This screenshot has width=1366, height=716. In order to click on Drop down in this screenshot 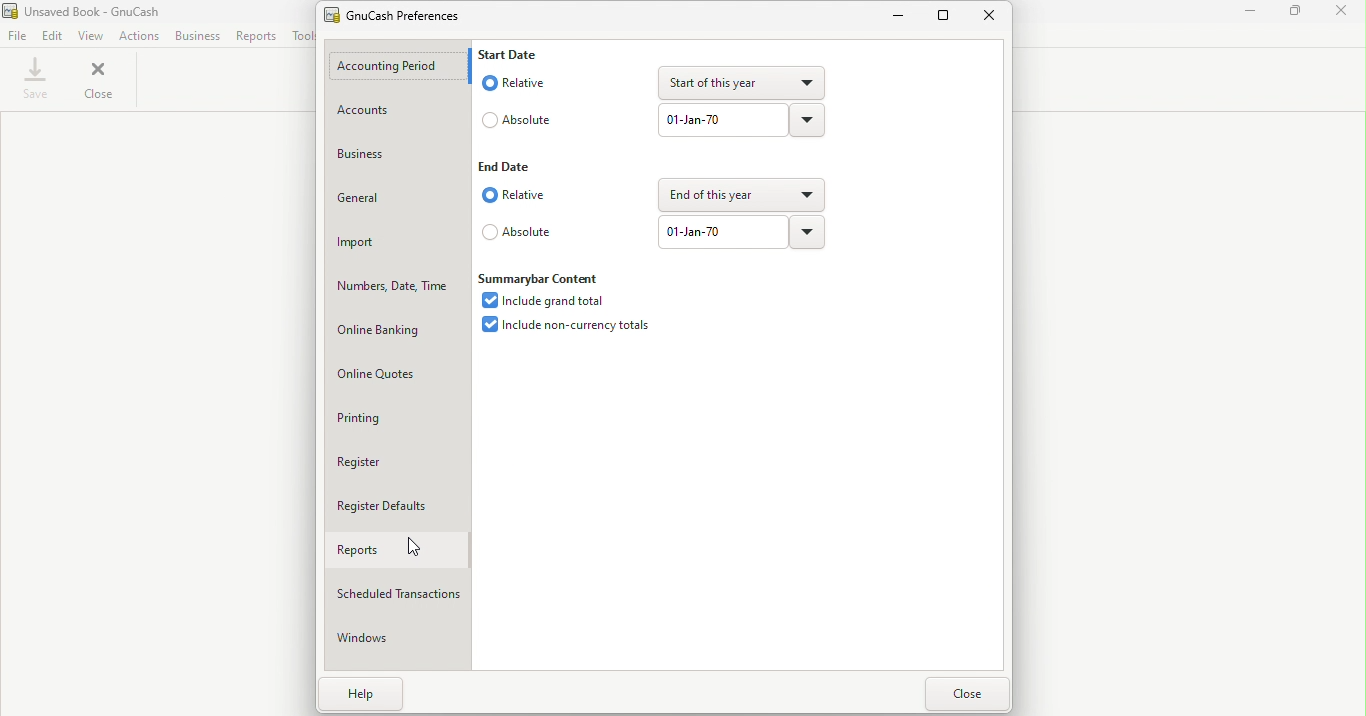, I will do `click(811, 121)`.